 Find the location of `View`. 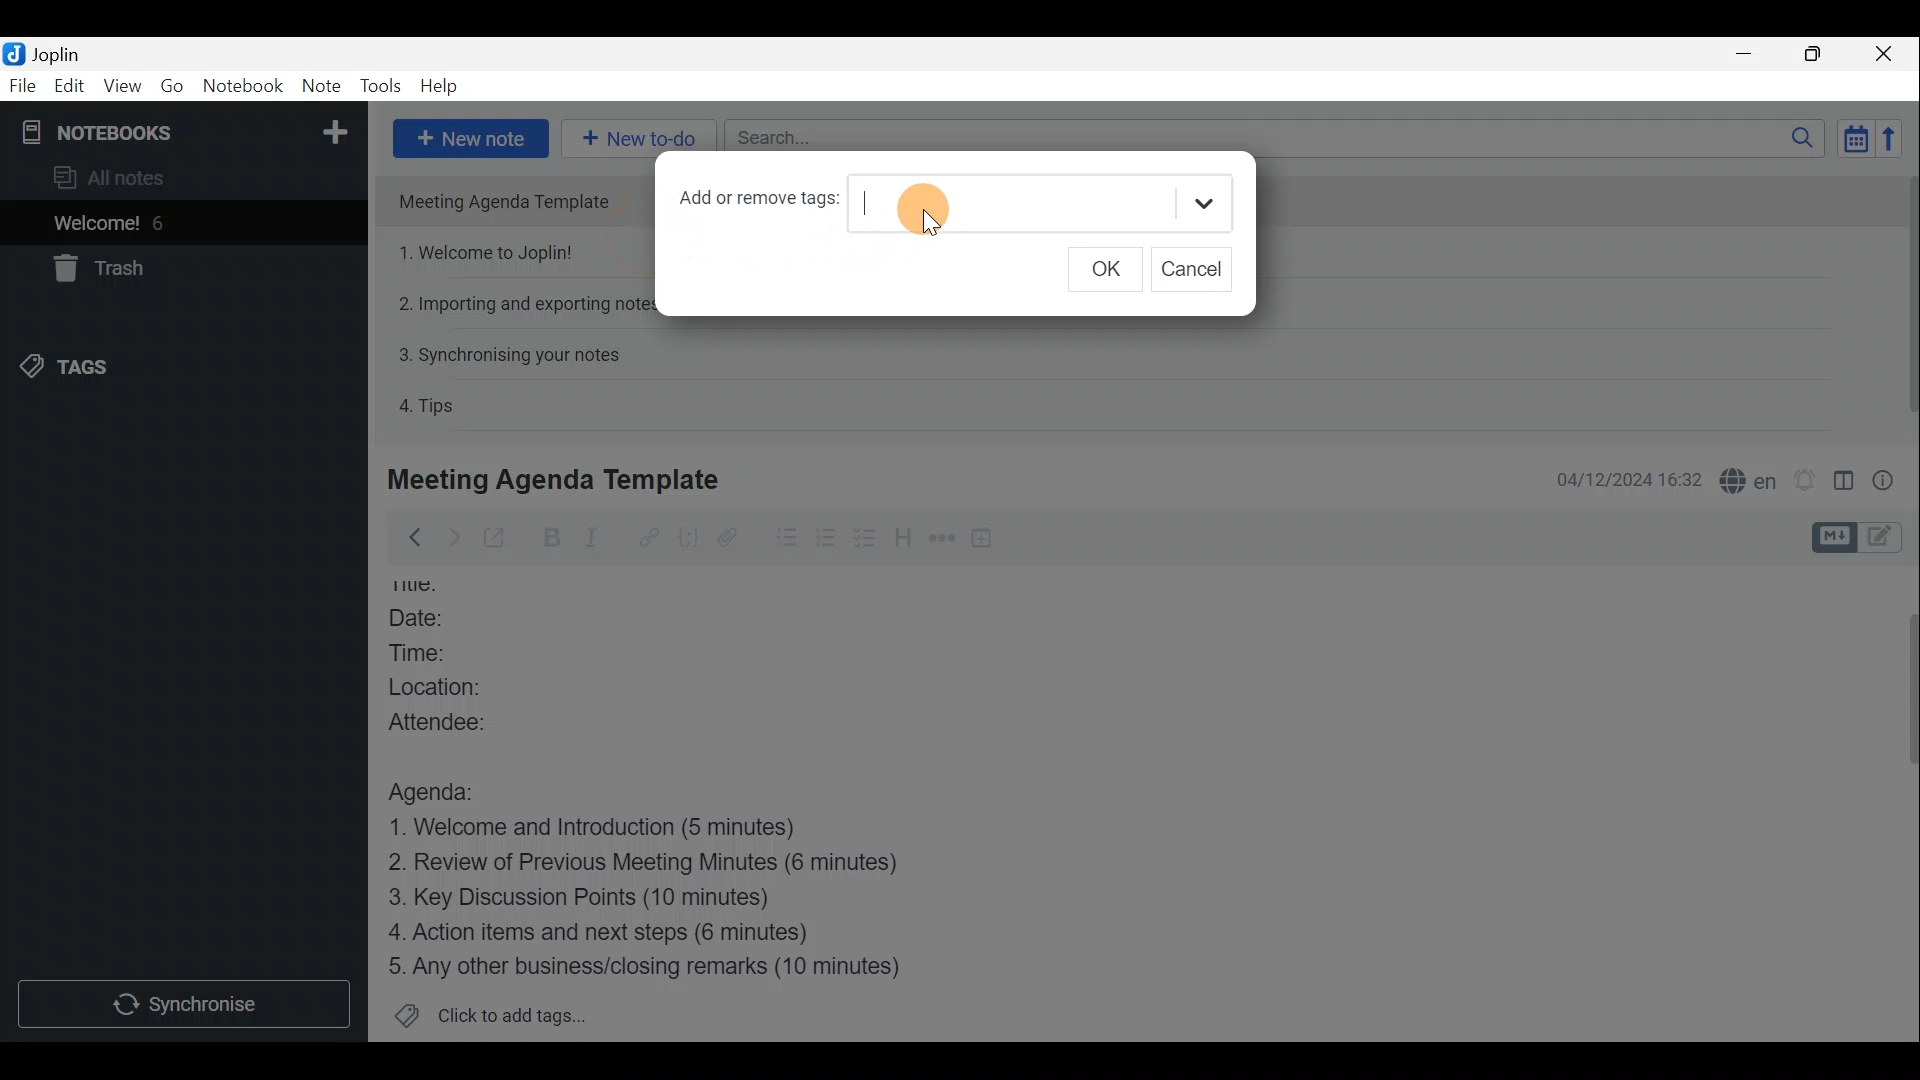

View is located at coordinates (119, 88).